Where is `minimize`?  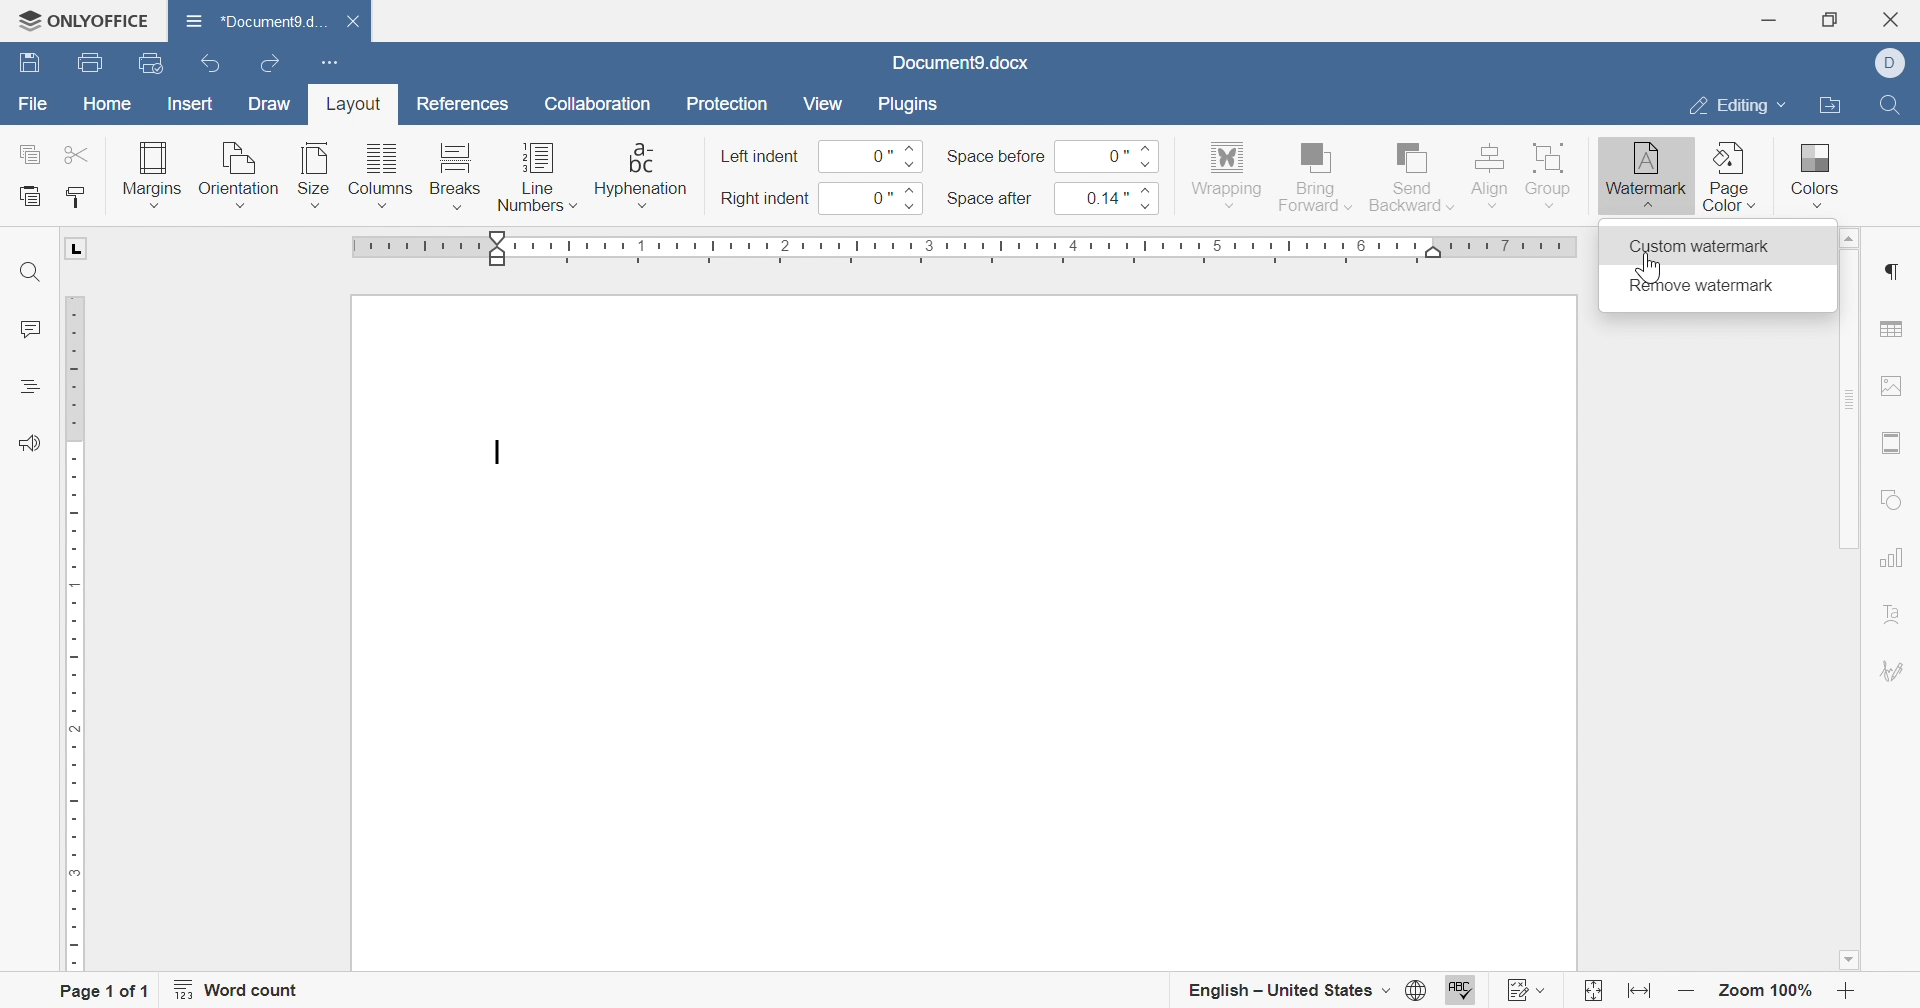
minimize is located at coordinates (1767, 20).